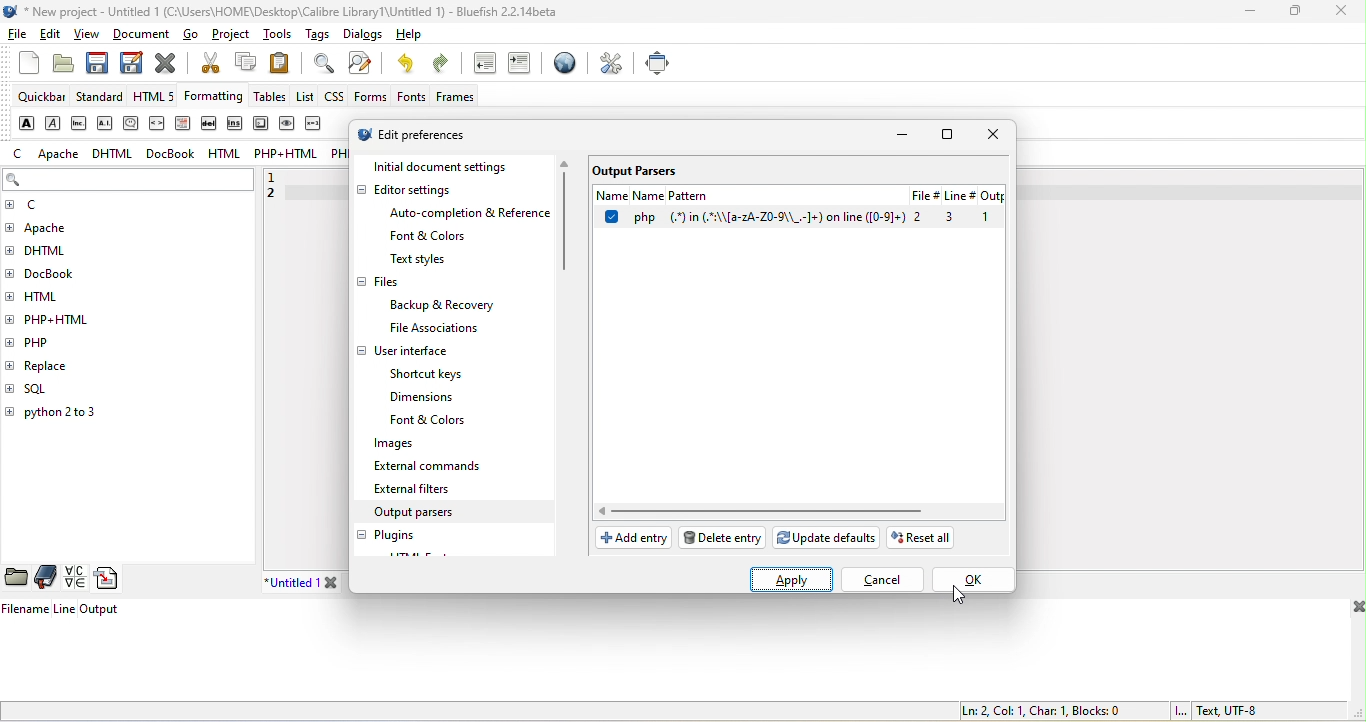 This screenshot has width=1366, height=722. I want to click on maximize, so click(948, 137).